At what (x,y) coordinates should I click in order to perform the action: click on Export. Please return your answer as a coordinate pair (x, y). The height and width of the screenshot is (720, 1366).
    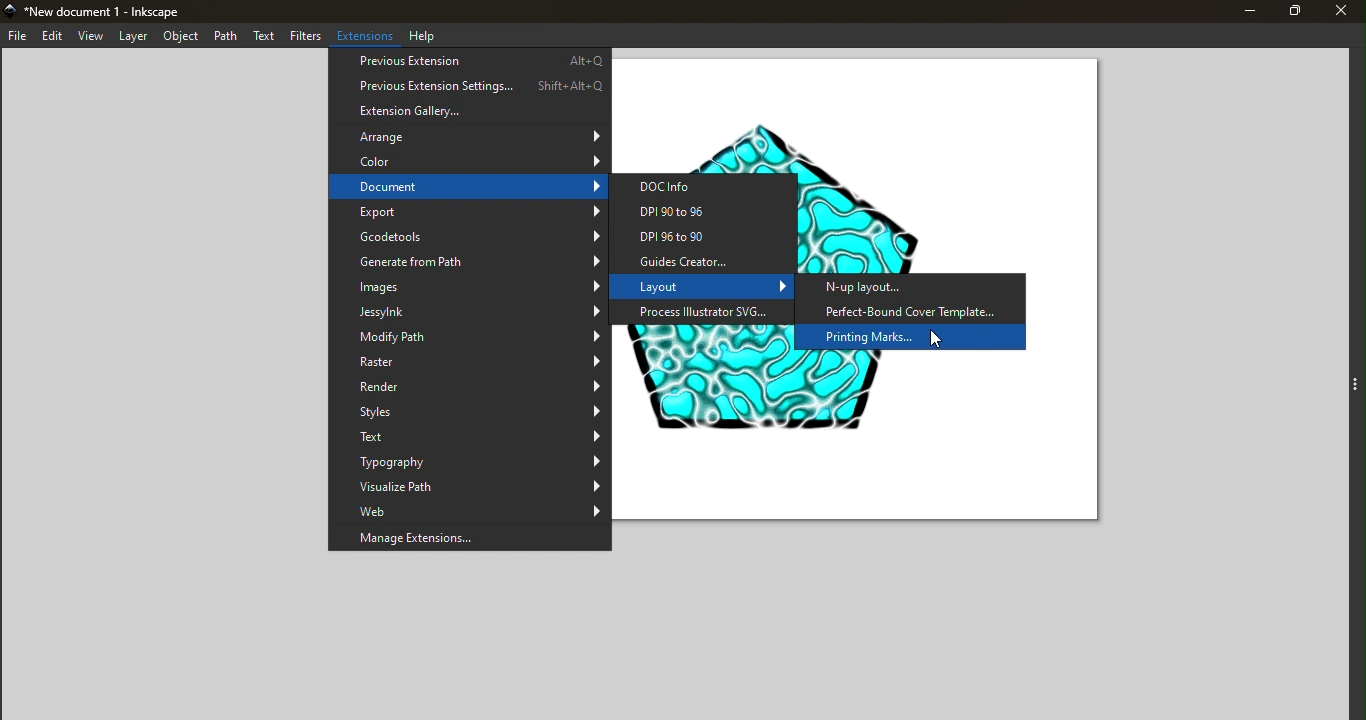
    Looking at the image, I should click on (470, 214).